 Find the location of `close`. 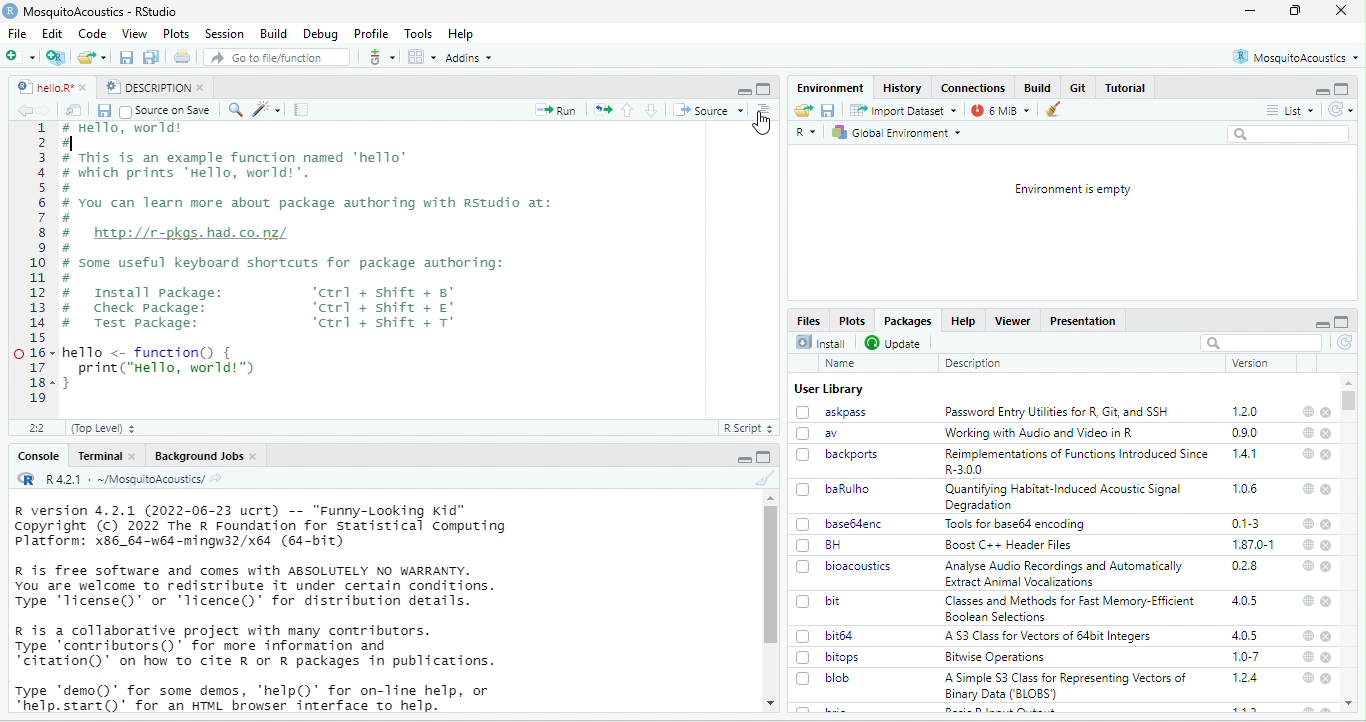

close is located at coordinates (1328, 545).